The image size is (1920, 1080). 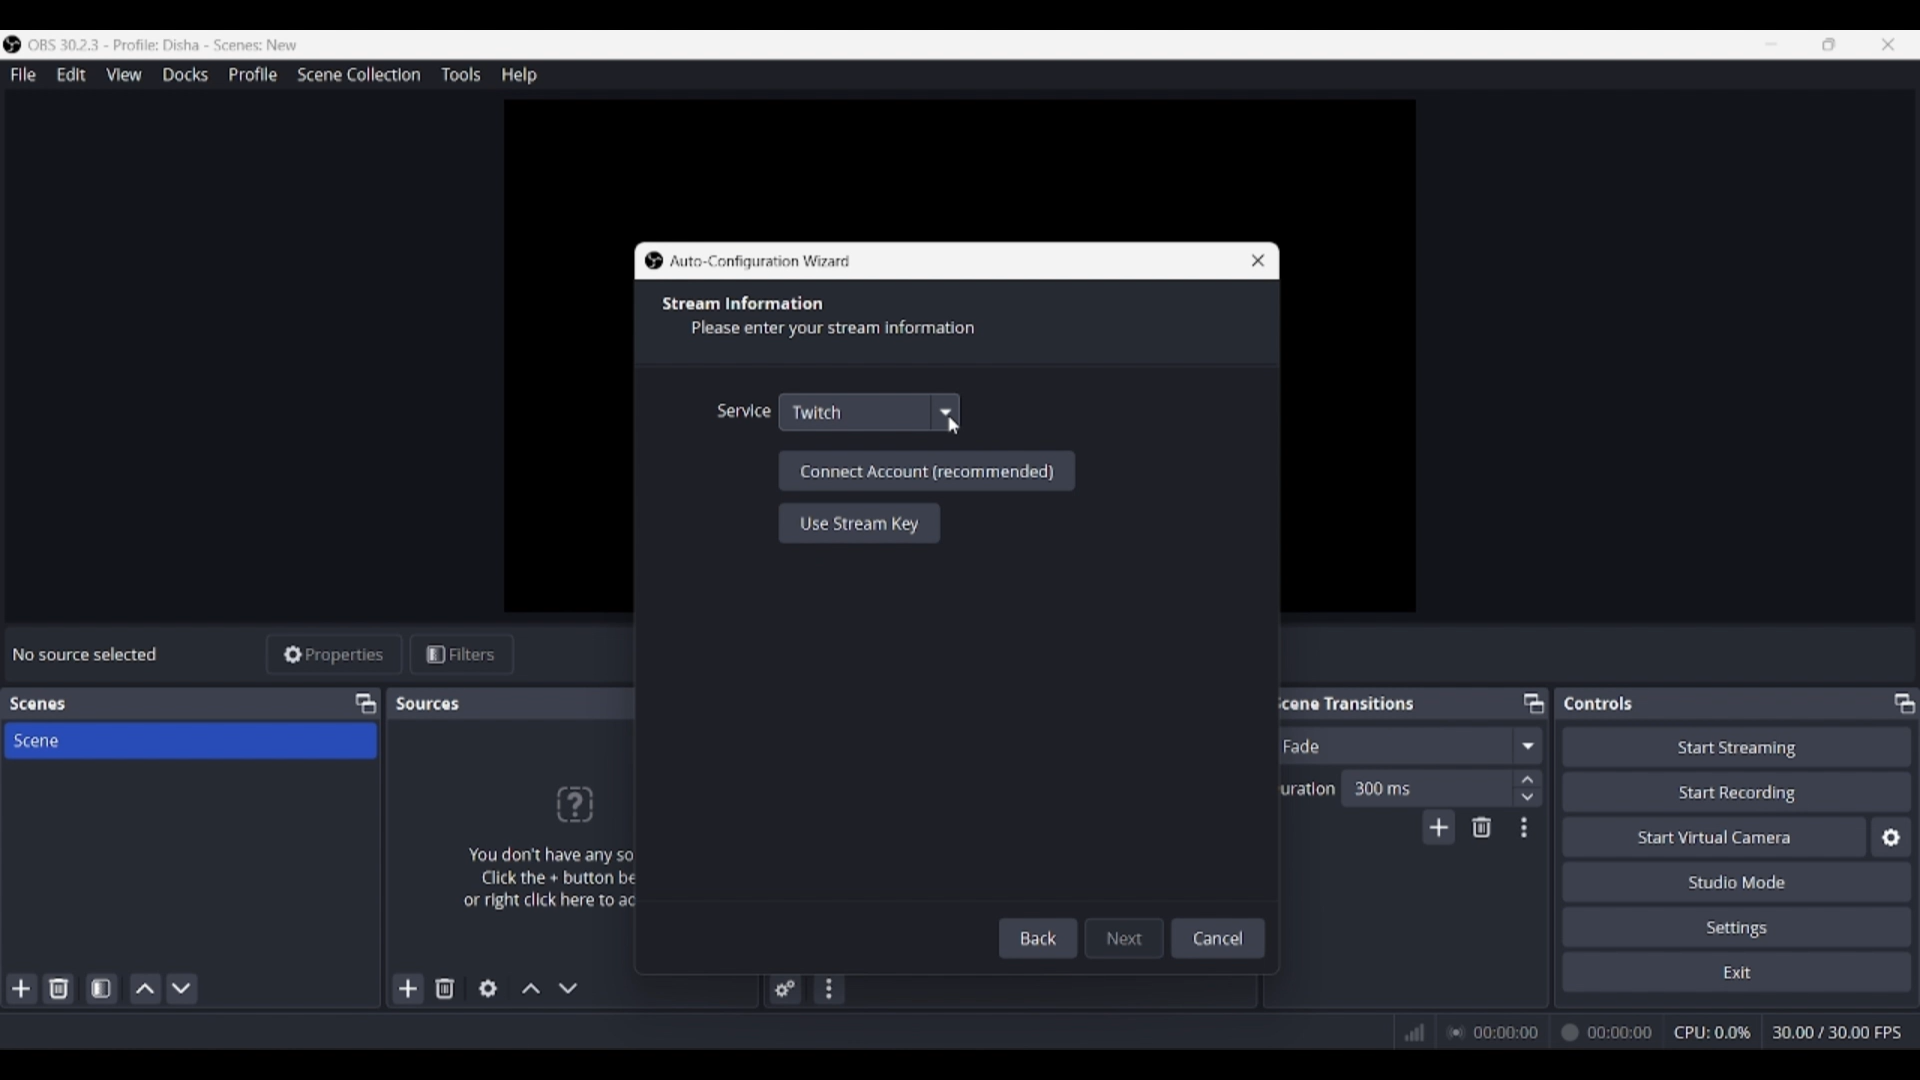 What do you see at coordinates (1713, 1032) in the screenshot?
I see `CPU` at bounding box center [1713, 1032].